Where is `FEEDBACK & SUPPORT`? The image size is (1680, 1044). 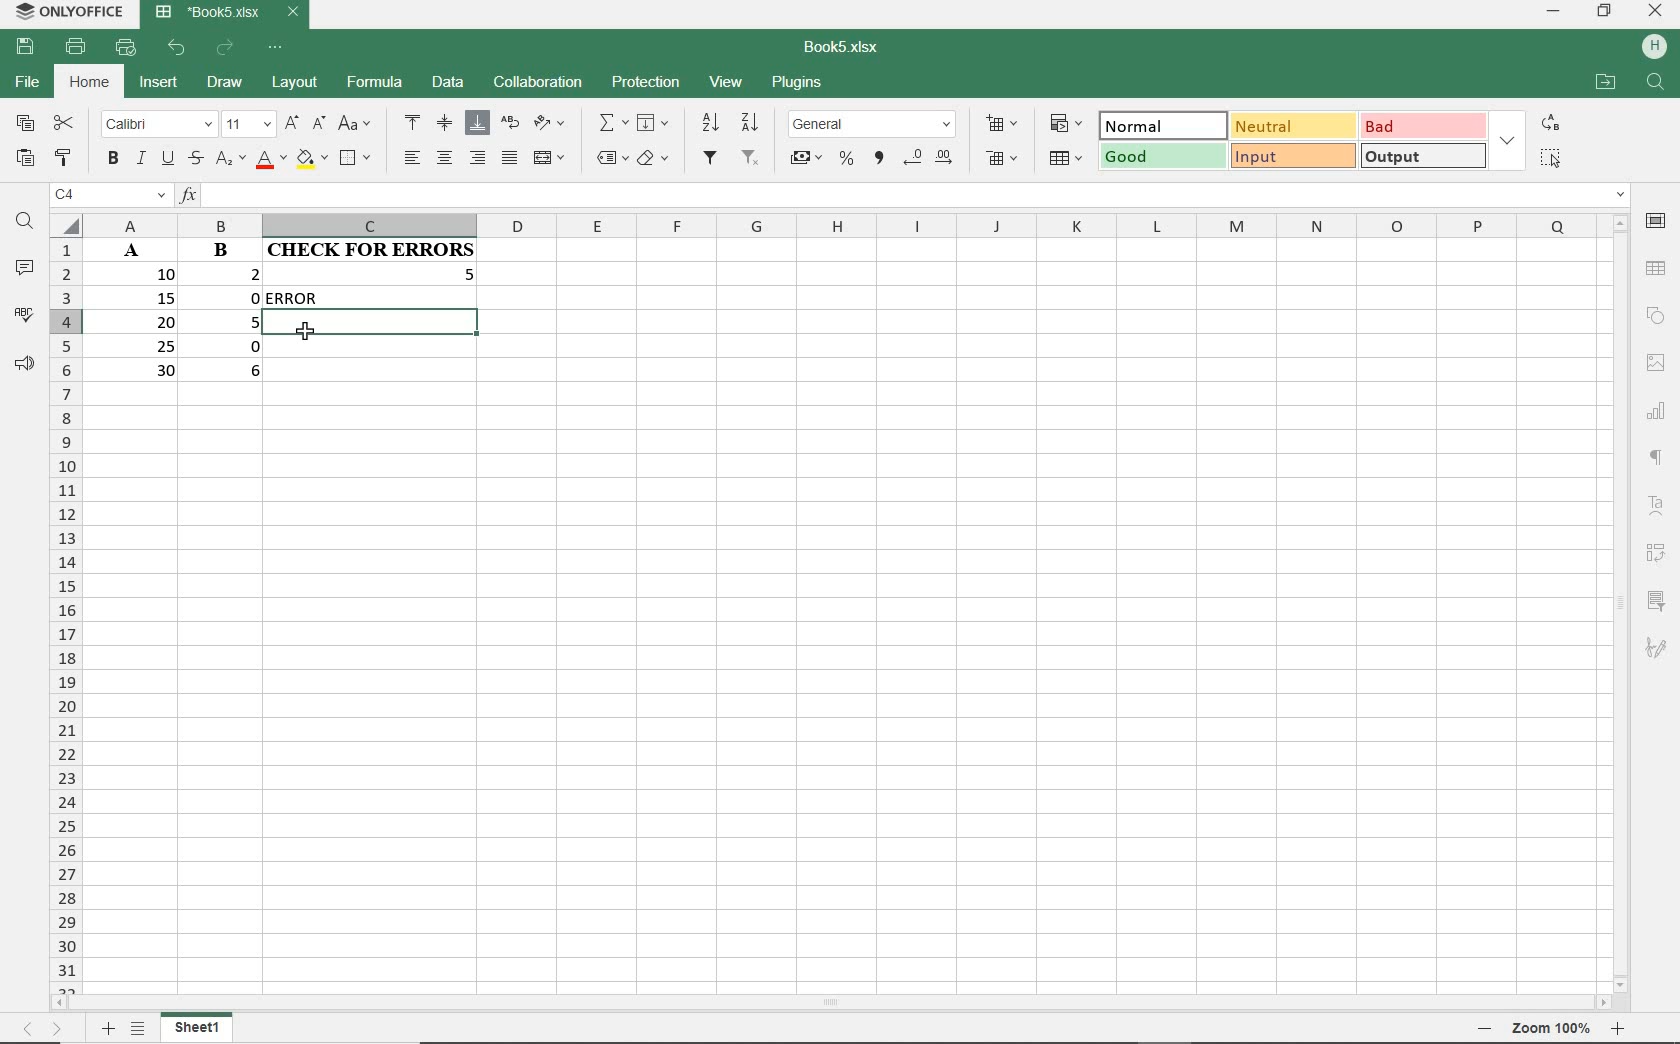
FEEDBACK & SUPPORT is located at coordinates (21, 360).